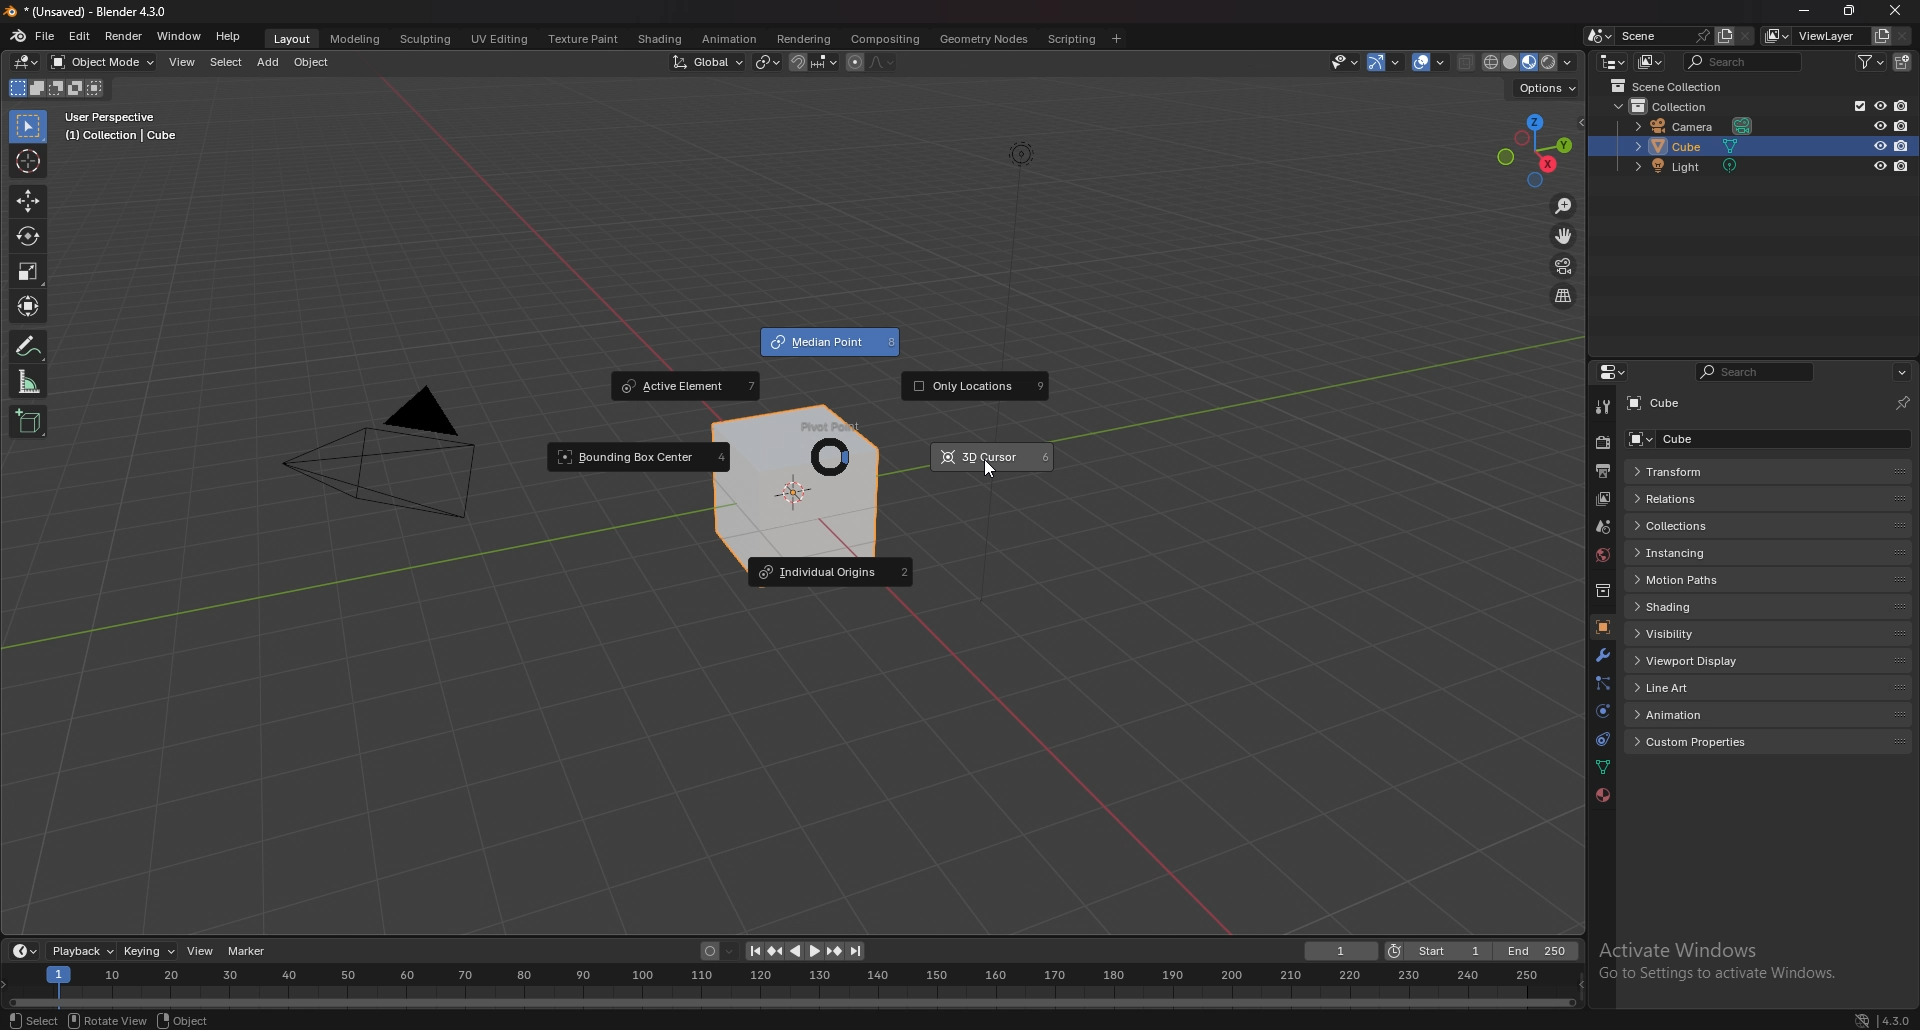 The image size is (1920, 1030). I want to click on current frame, so click(1342, 950).